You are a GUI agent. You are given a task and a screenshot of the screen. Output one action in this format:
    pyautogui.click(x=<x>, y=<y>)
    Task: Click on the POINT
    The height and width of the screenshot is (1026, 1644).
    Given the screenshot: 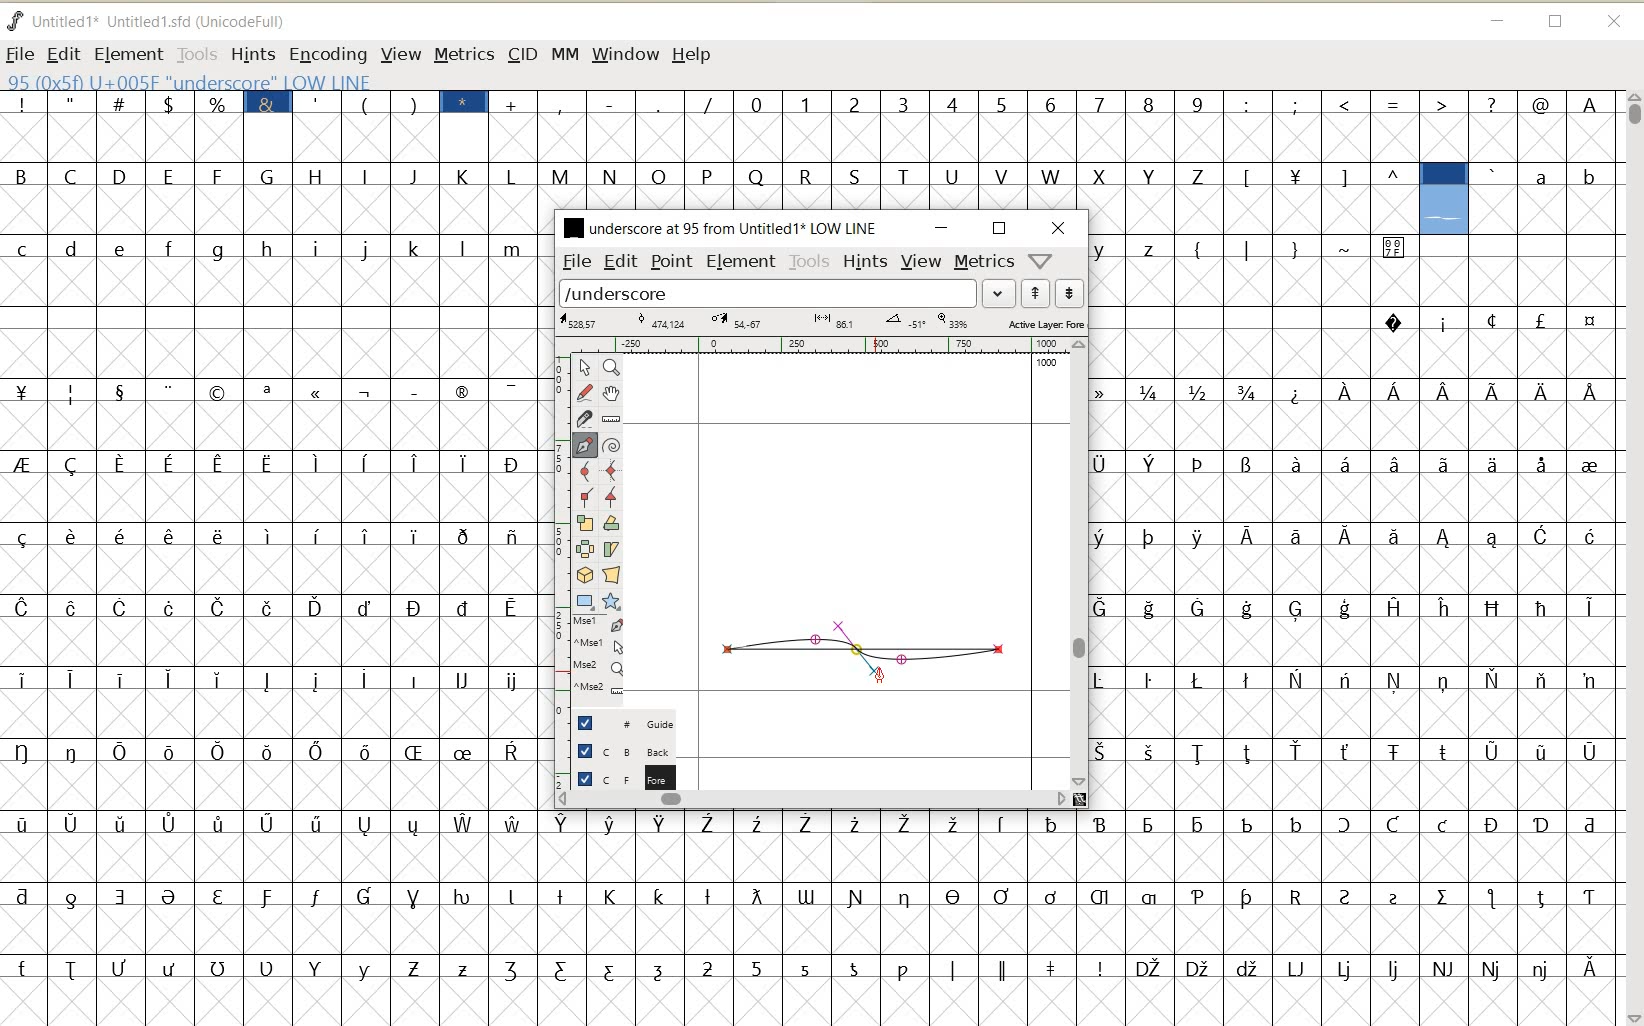 What is the action you would take?
    pyautogui.click(x=672, y=264)
    